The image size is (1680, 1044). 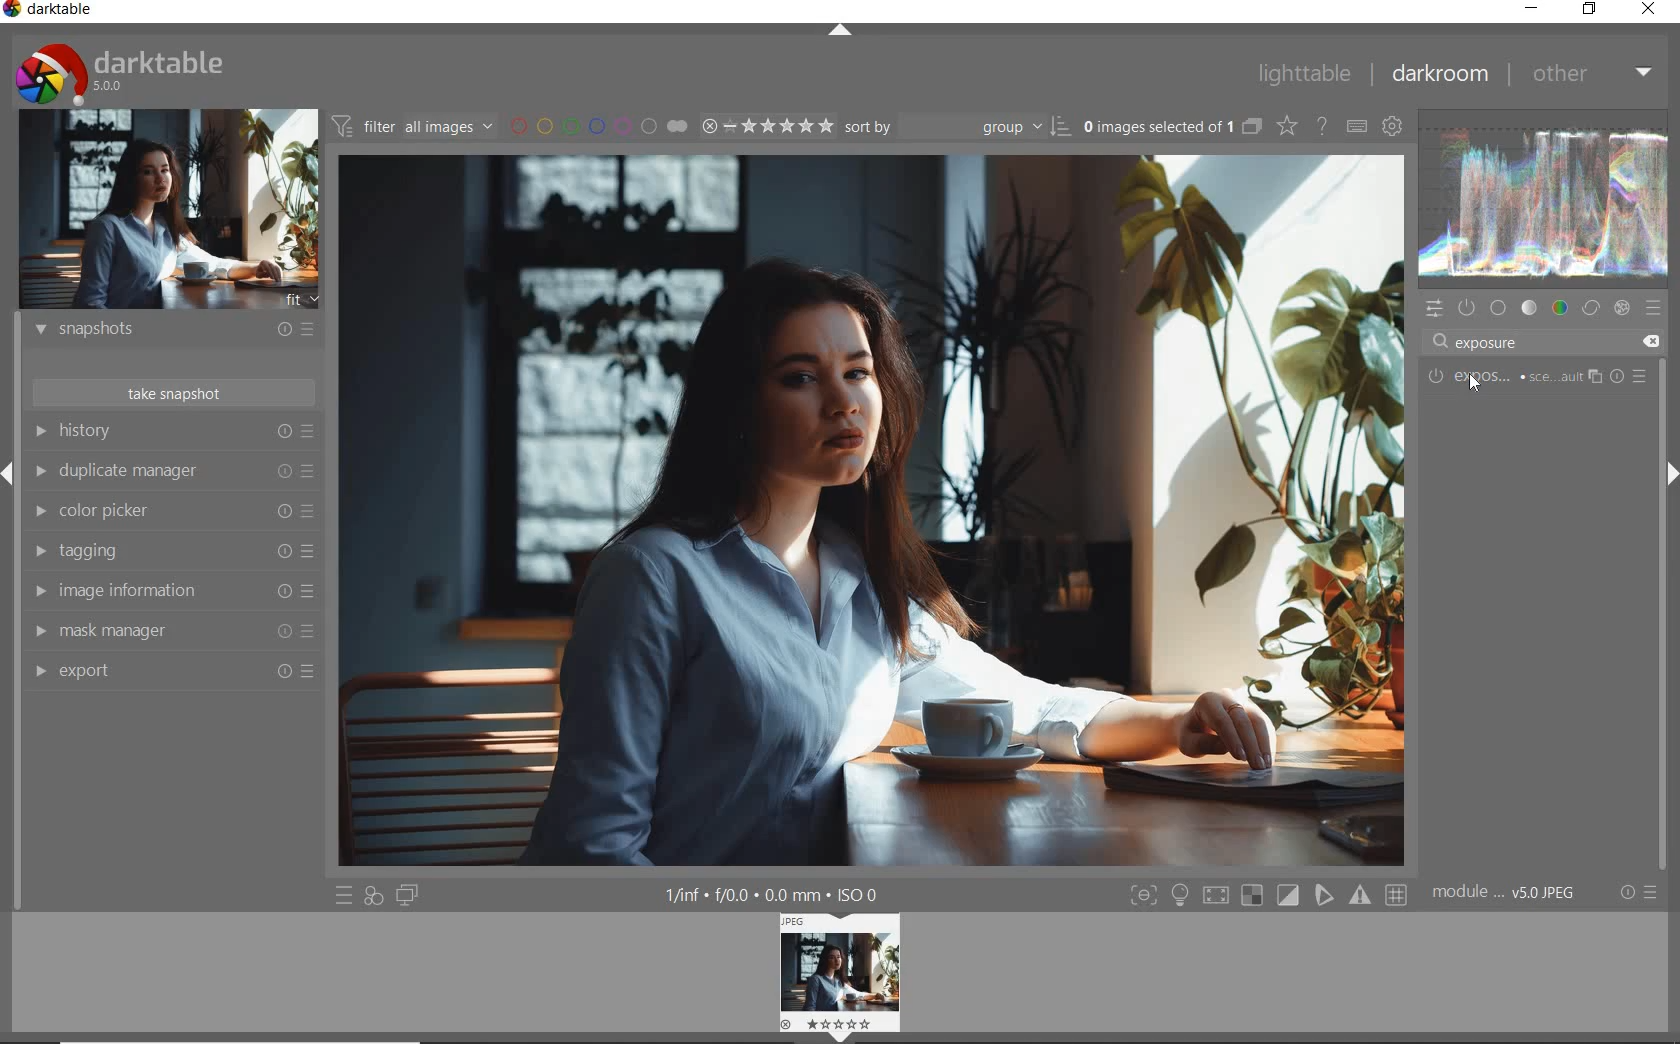 What do you see at coordinates (1323, 126) in the screenshot?
I see `enable online help` at bounding box center [1323, 126].